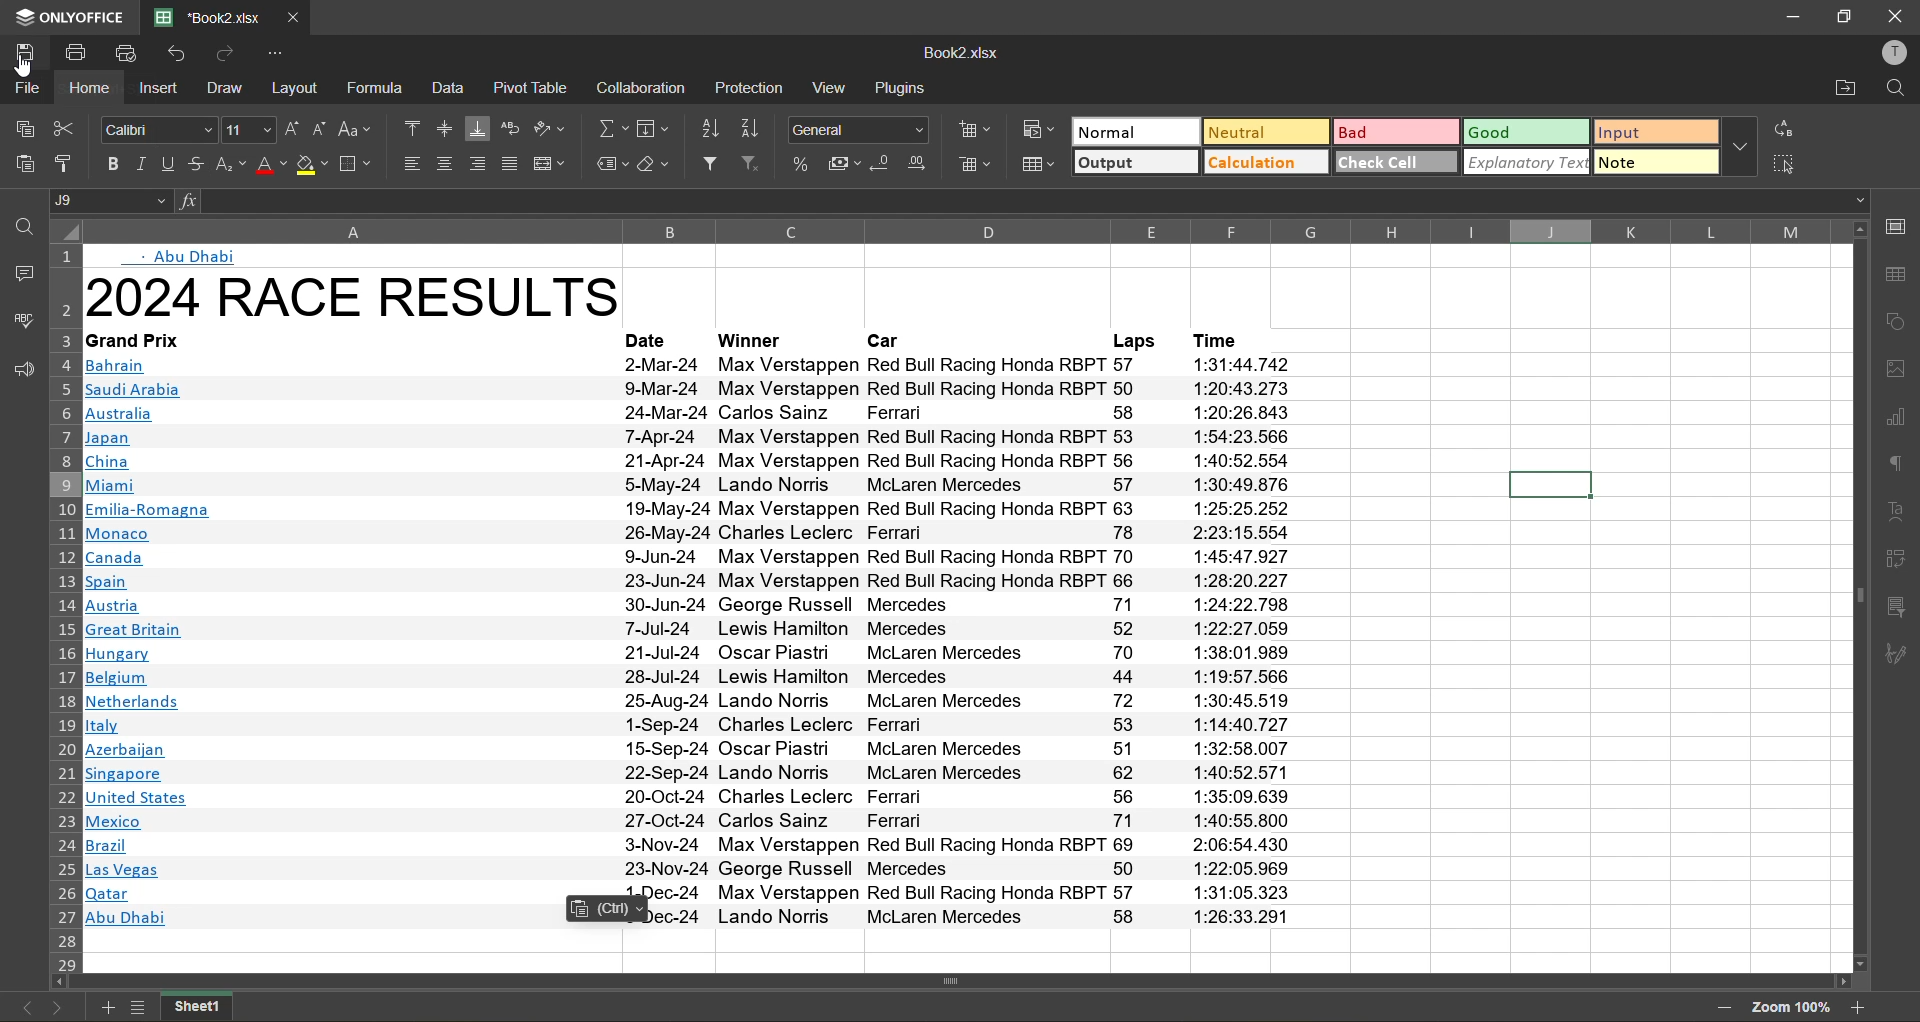 This screenshot has height=1022, width=1920. Describe the element at coordinates (689, 702) in the screenshot. I see `text info` at that location.